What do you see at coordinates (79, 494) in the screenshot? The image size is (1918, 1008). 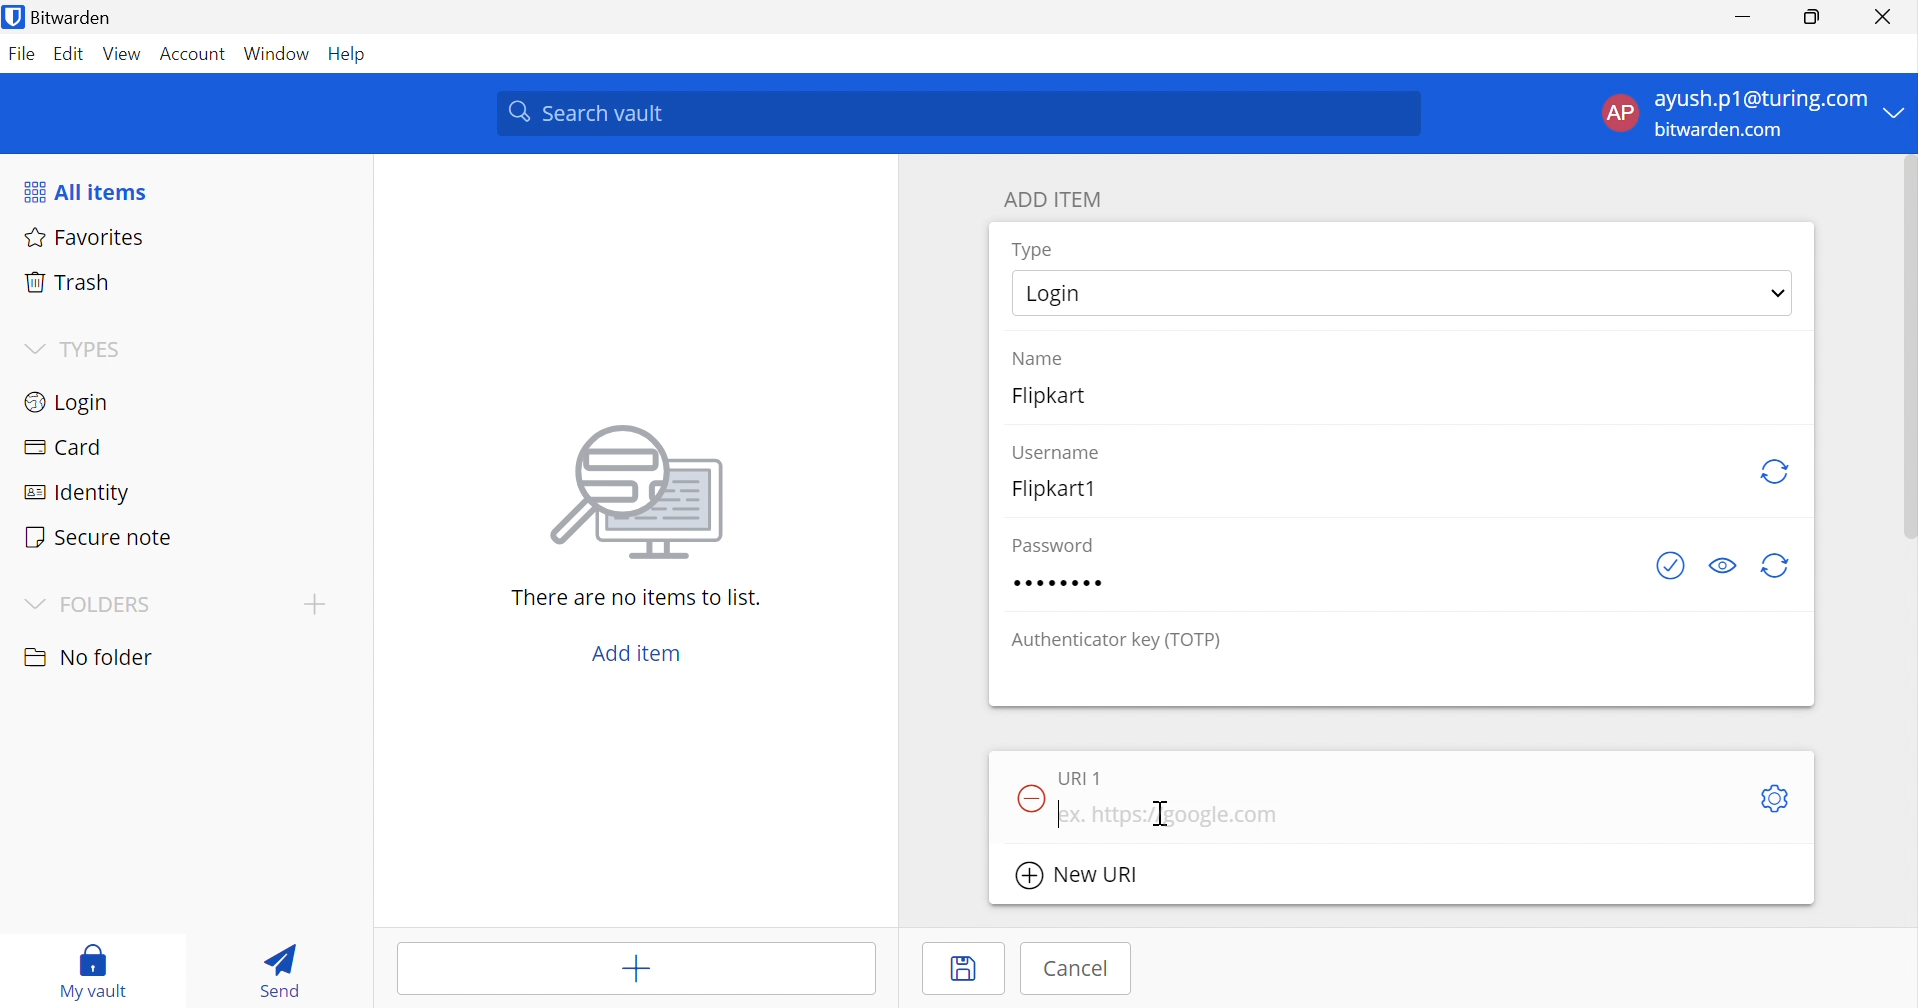 I see `Identity` at bounding box center [79, 494].